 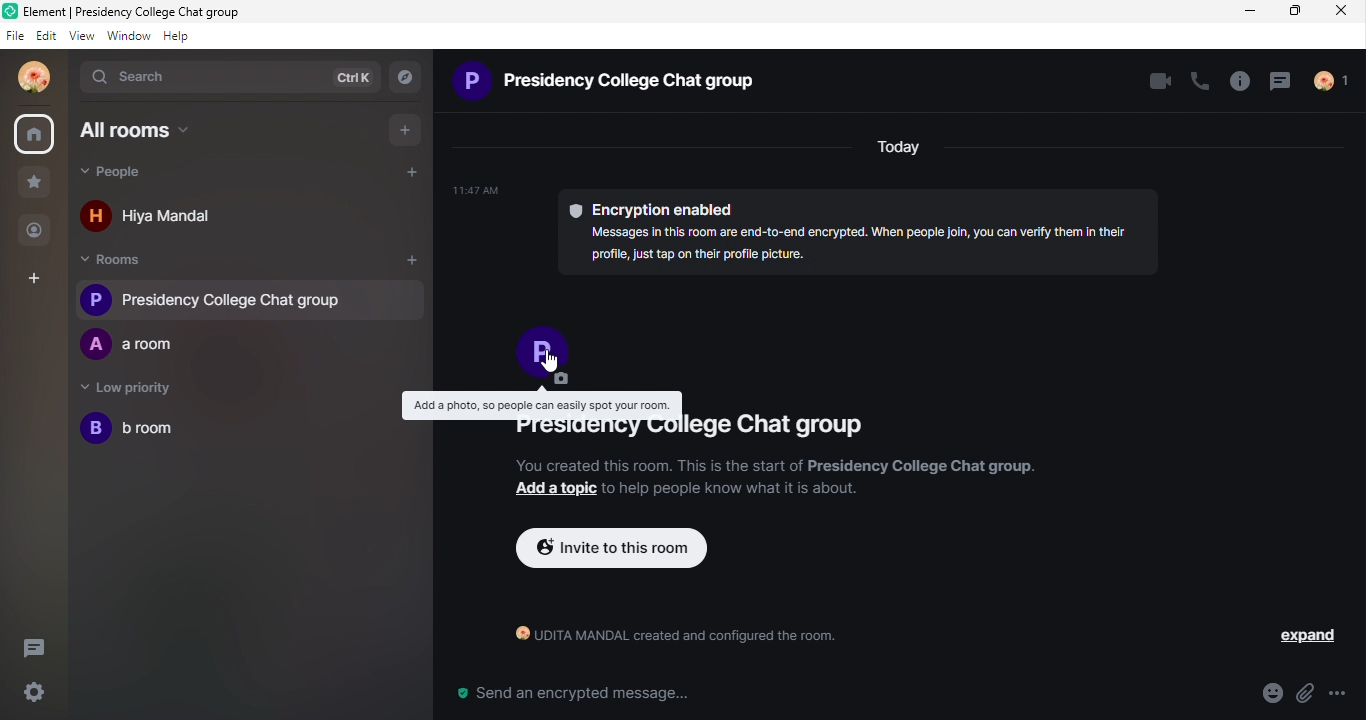 I want to click on udita mandal, so click(x=35, y=82).